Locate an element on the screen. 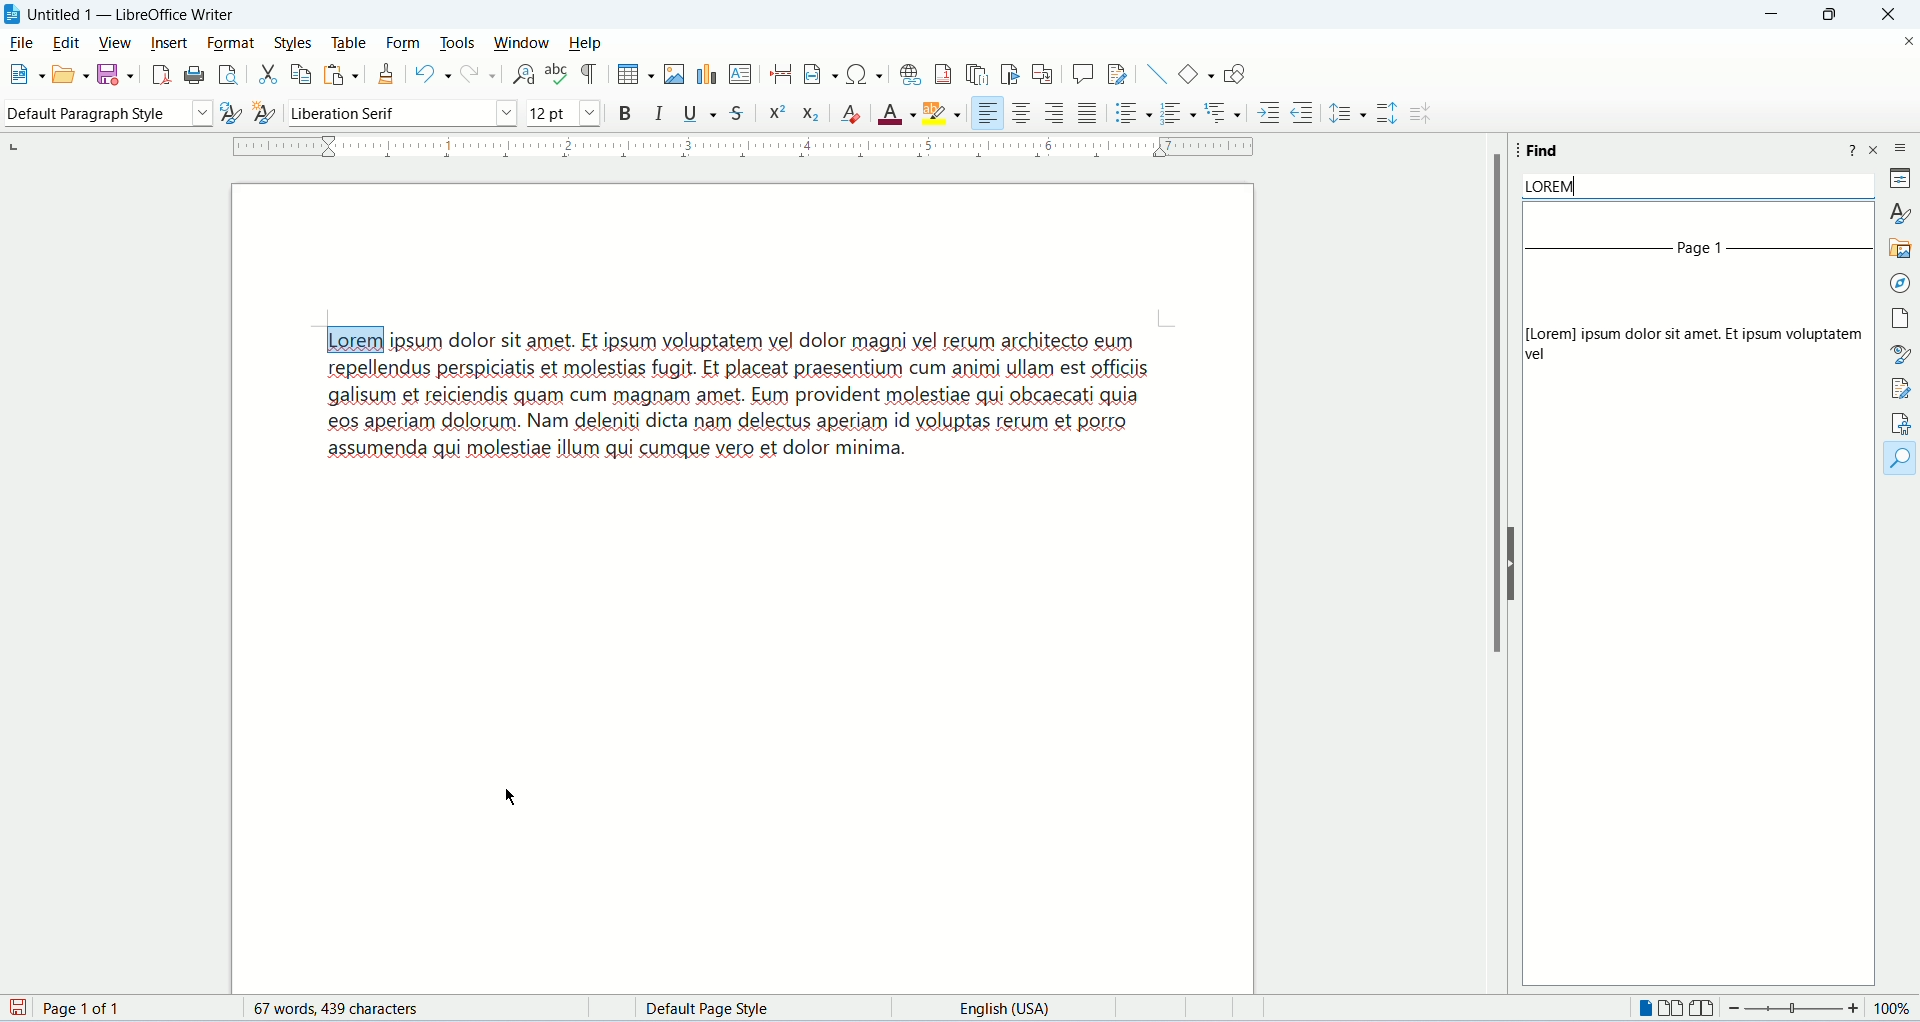 This screenshot has height=1022, width=1920. tools is located at coordinates (458, 42).